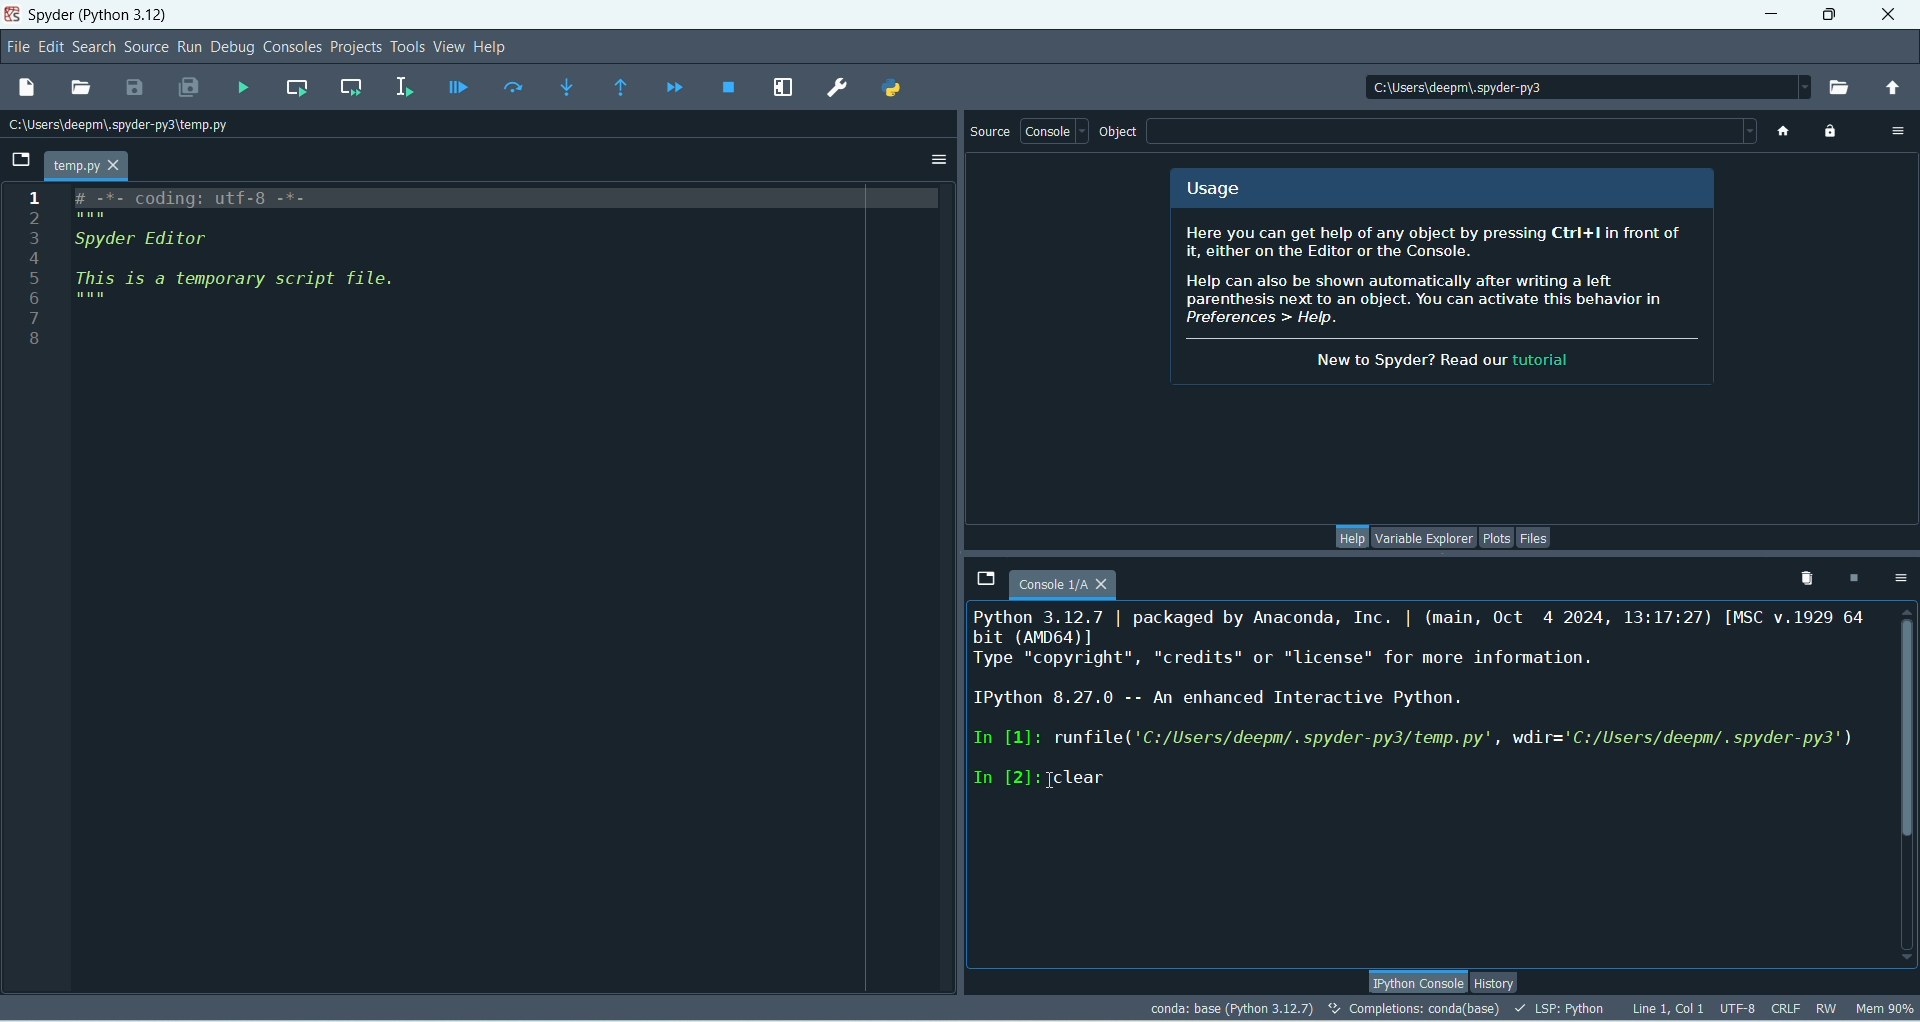 The image size is (1920, 1022). Describe the element at coordinates (1423, 680) in the screenshot. I see `console text` at that location.